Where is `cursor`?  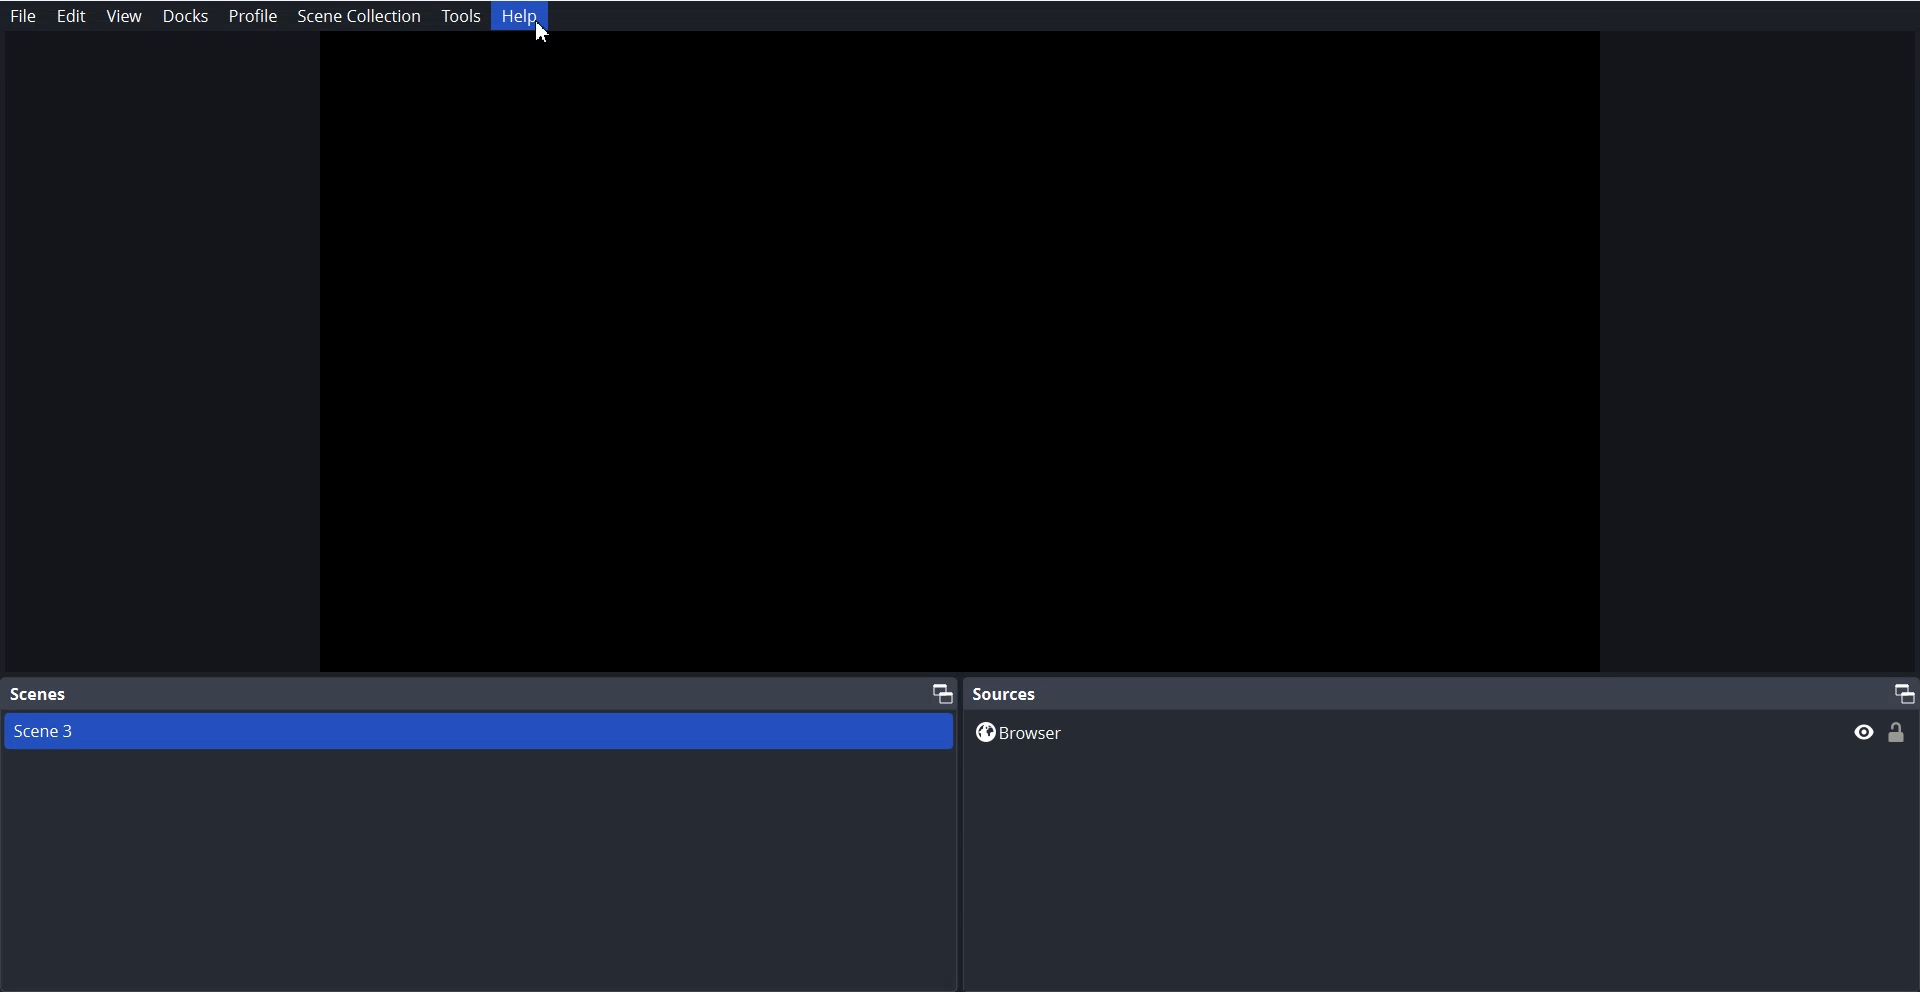 cursor is located at coordinates (540, 33).